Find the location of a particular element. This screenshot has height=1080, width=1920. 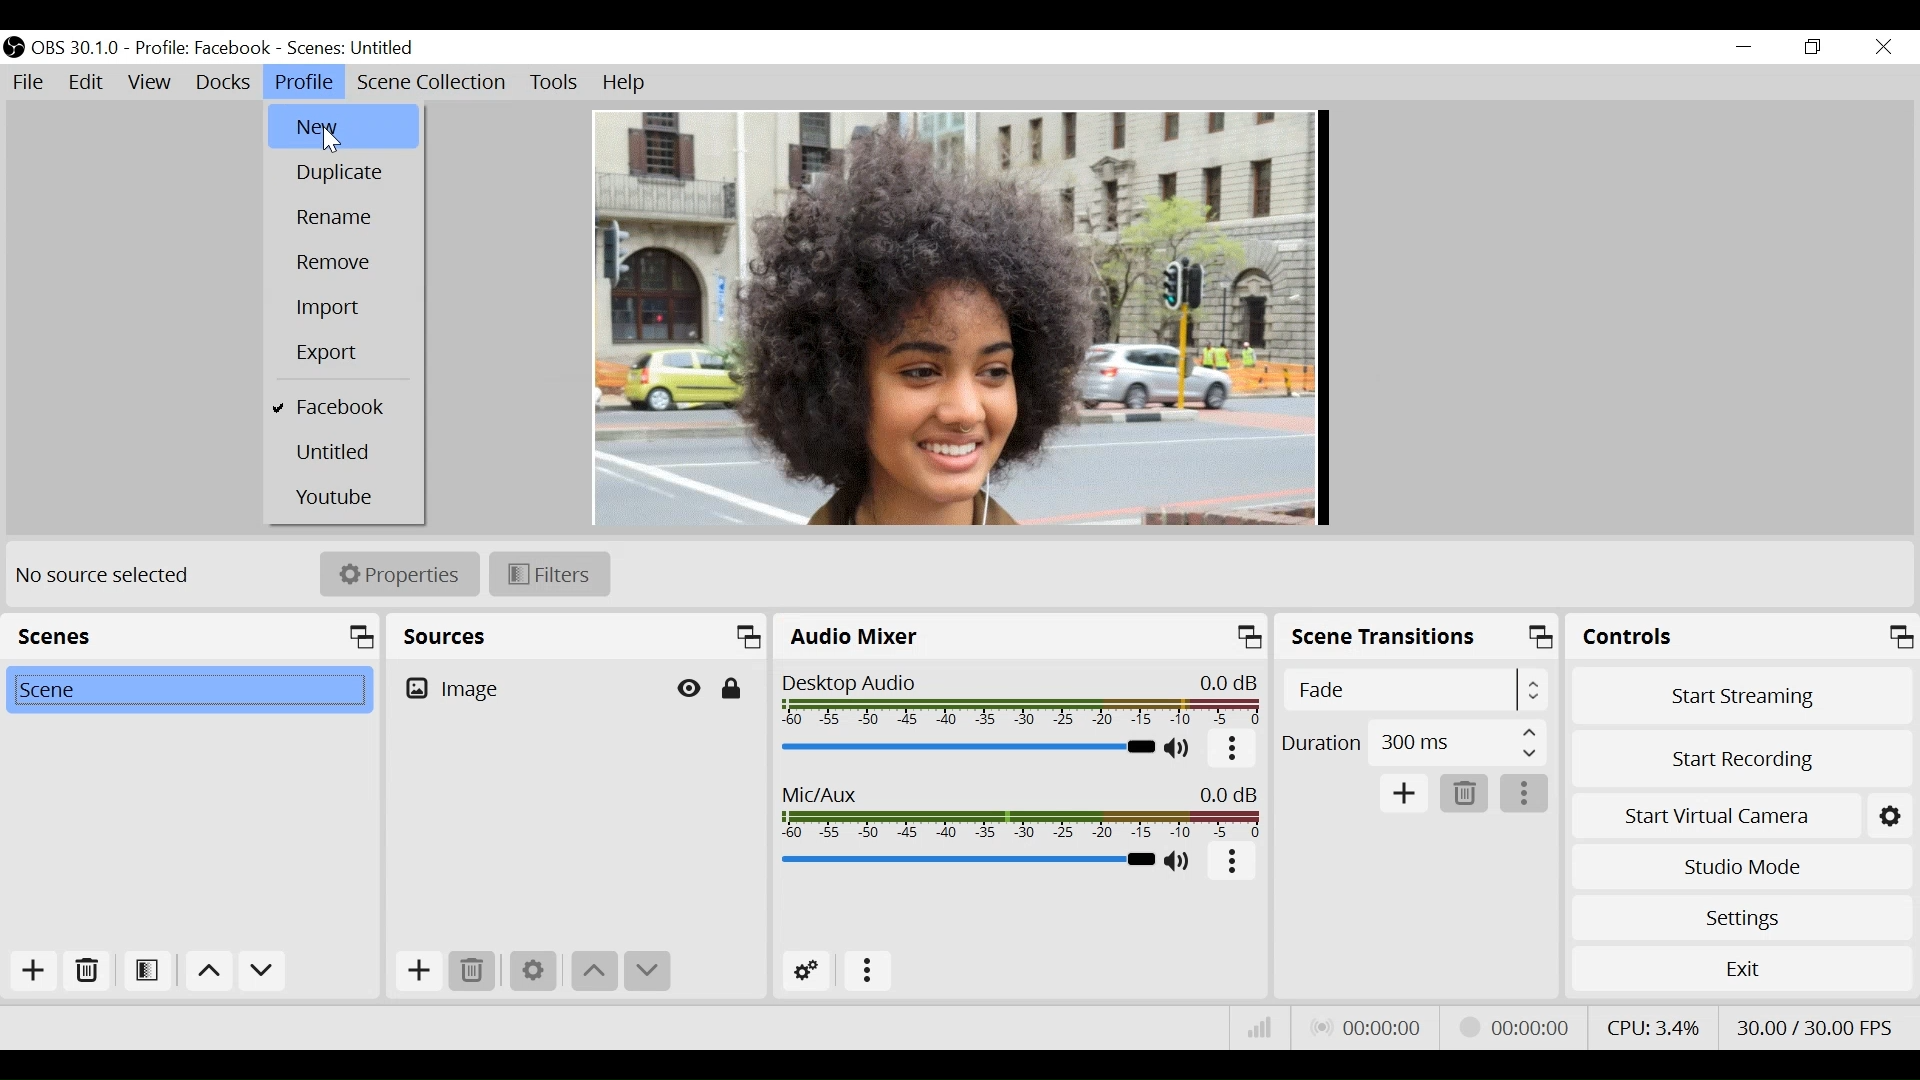

Live Status is located at coordinates (1371, 1026).